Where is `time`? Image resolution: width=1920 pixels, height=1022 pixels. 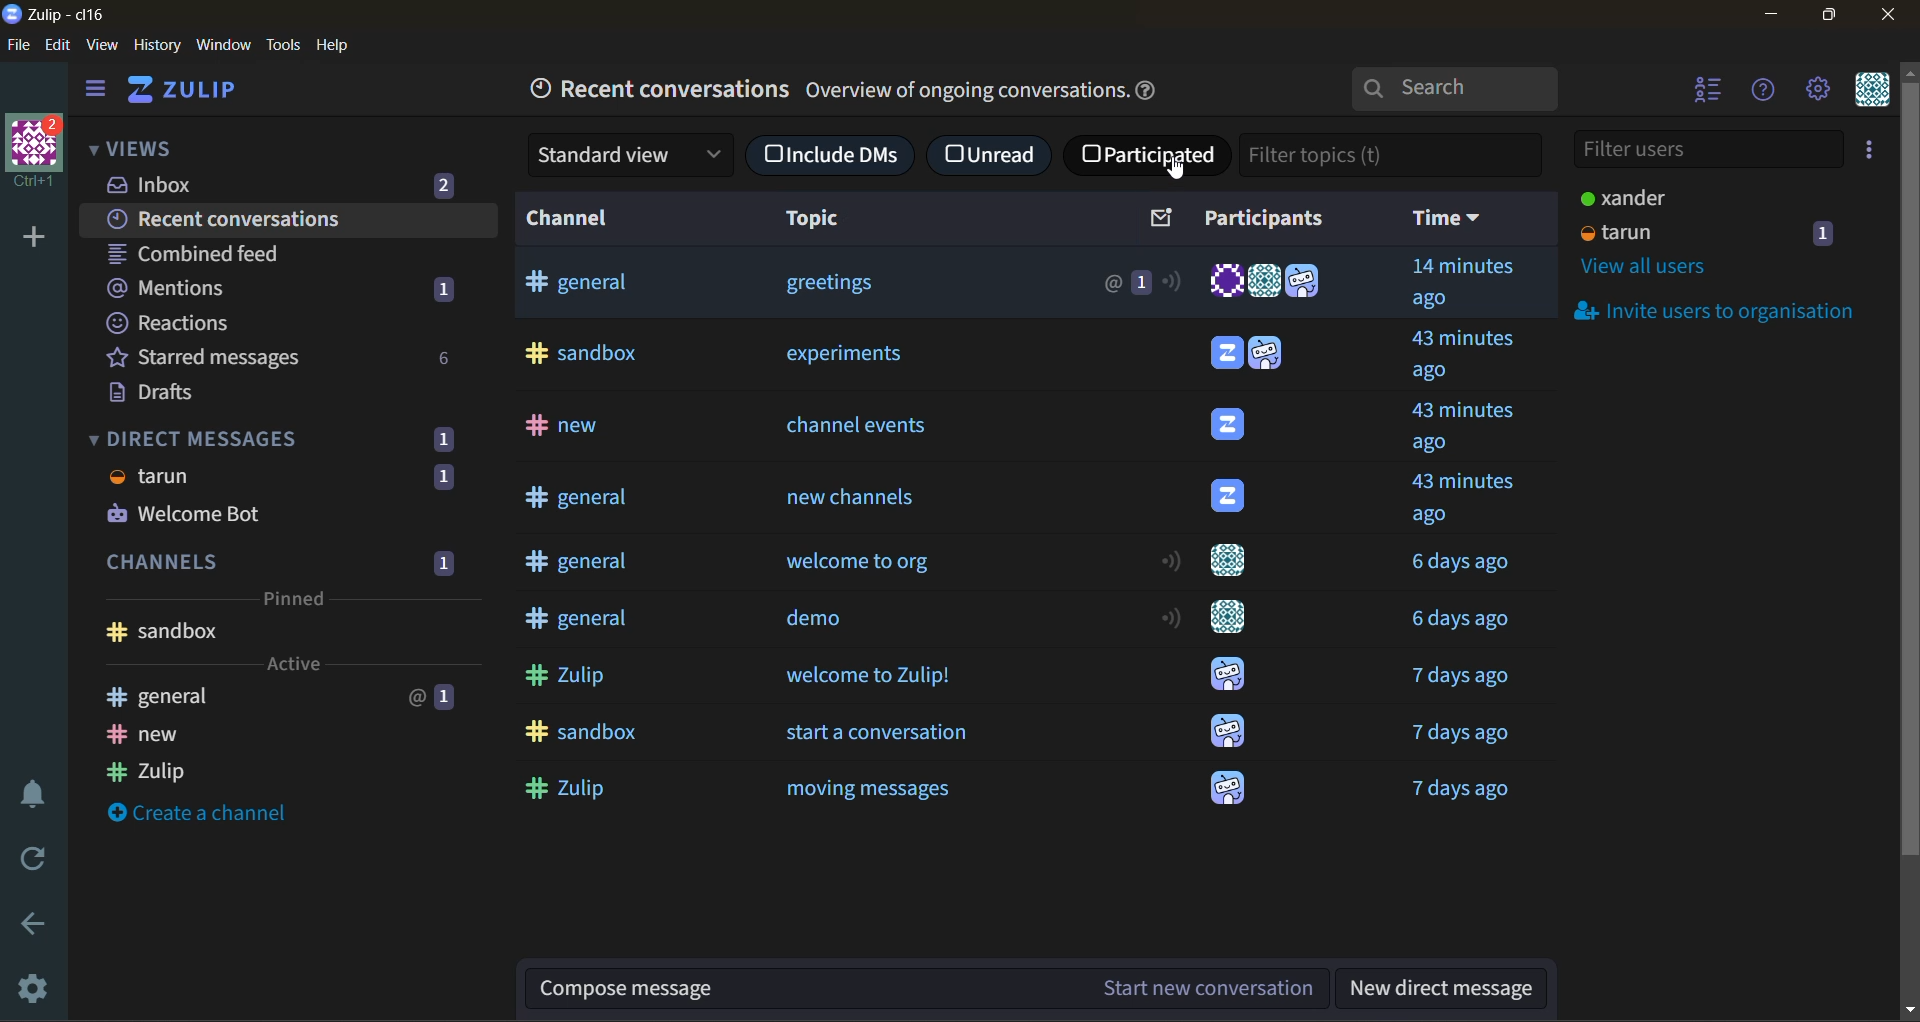 time is located at coordinates (1453, 283).